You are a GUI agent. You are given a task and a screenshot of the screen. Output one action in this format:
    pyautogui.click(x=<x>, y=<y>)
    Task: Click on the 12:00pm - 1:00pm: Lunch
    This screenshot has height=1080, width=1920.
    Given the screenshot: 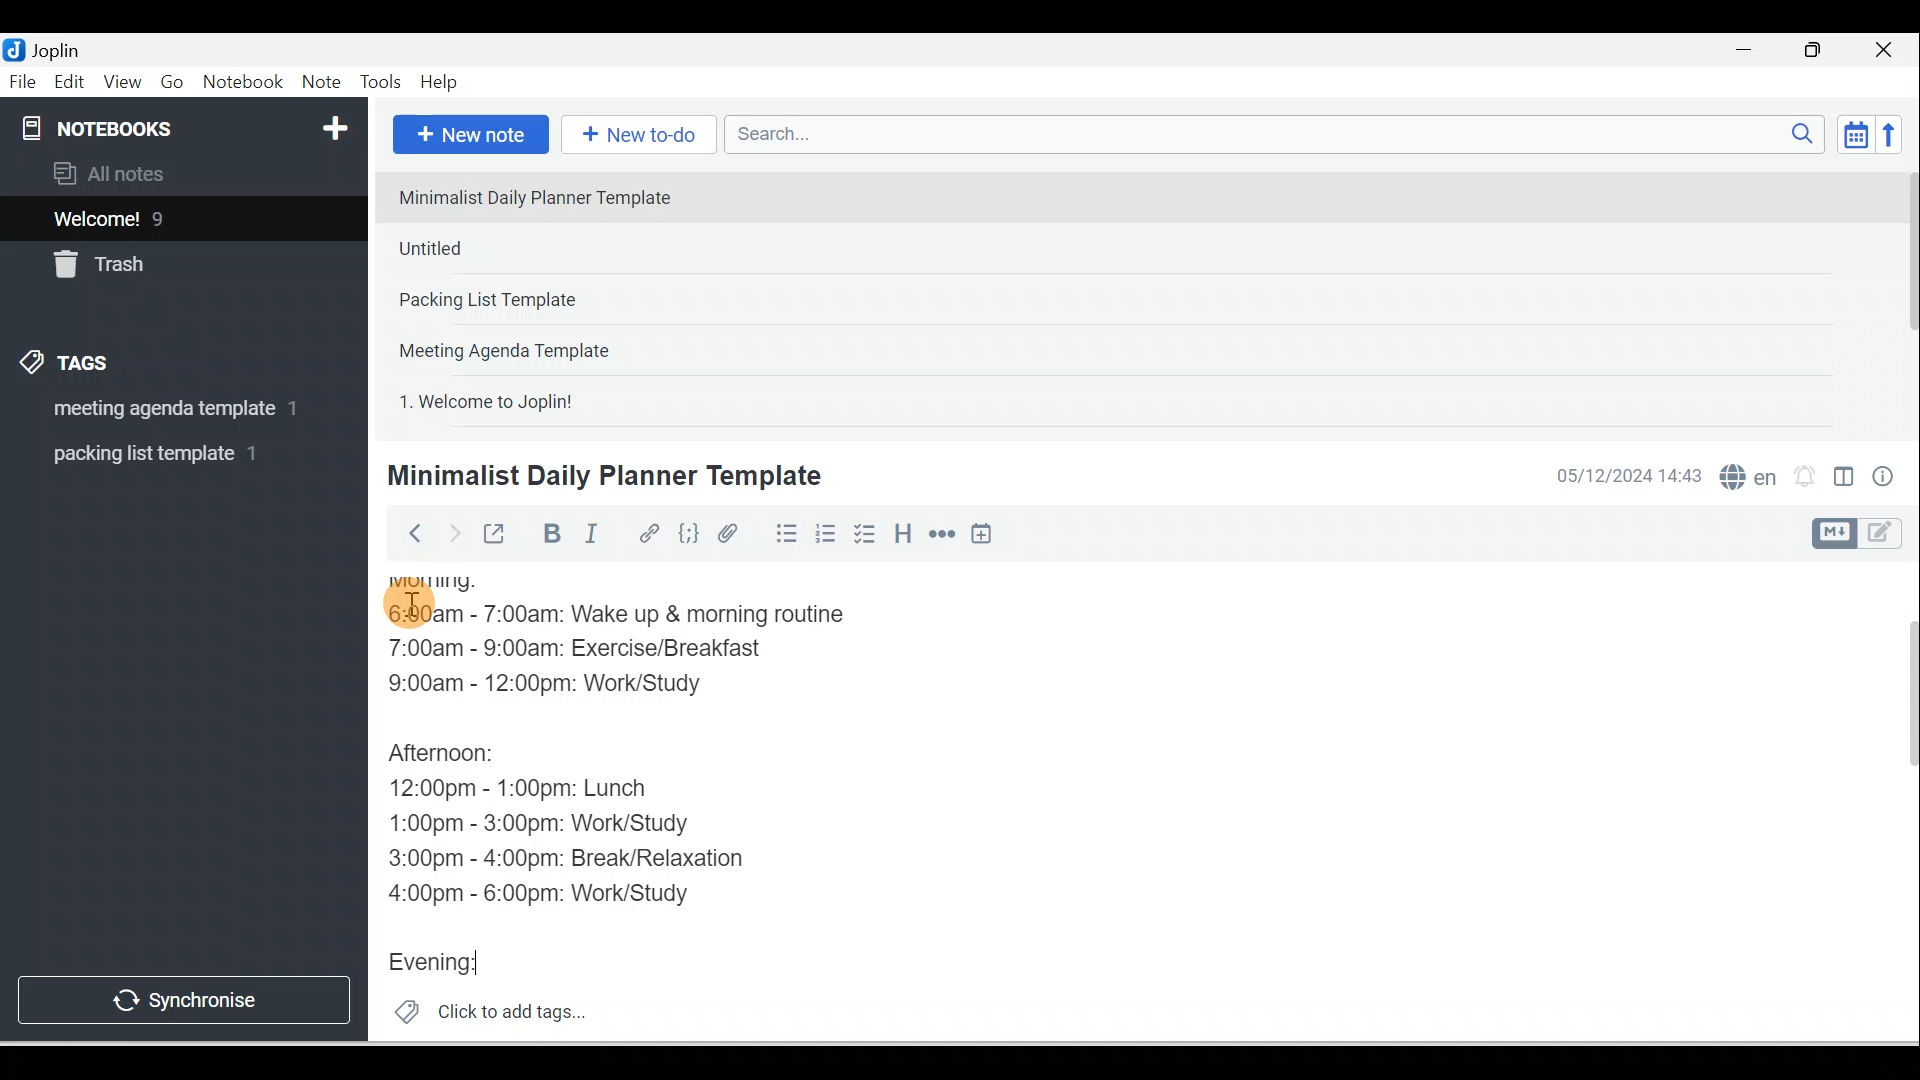 What is the action you would take?
    pyautogui.click(x=543, y=790)
    